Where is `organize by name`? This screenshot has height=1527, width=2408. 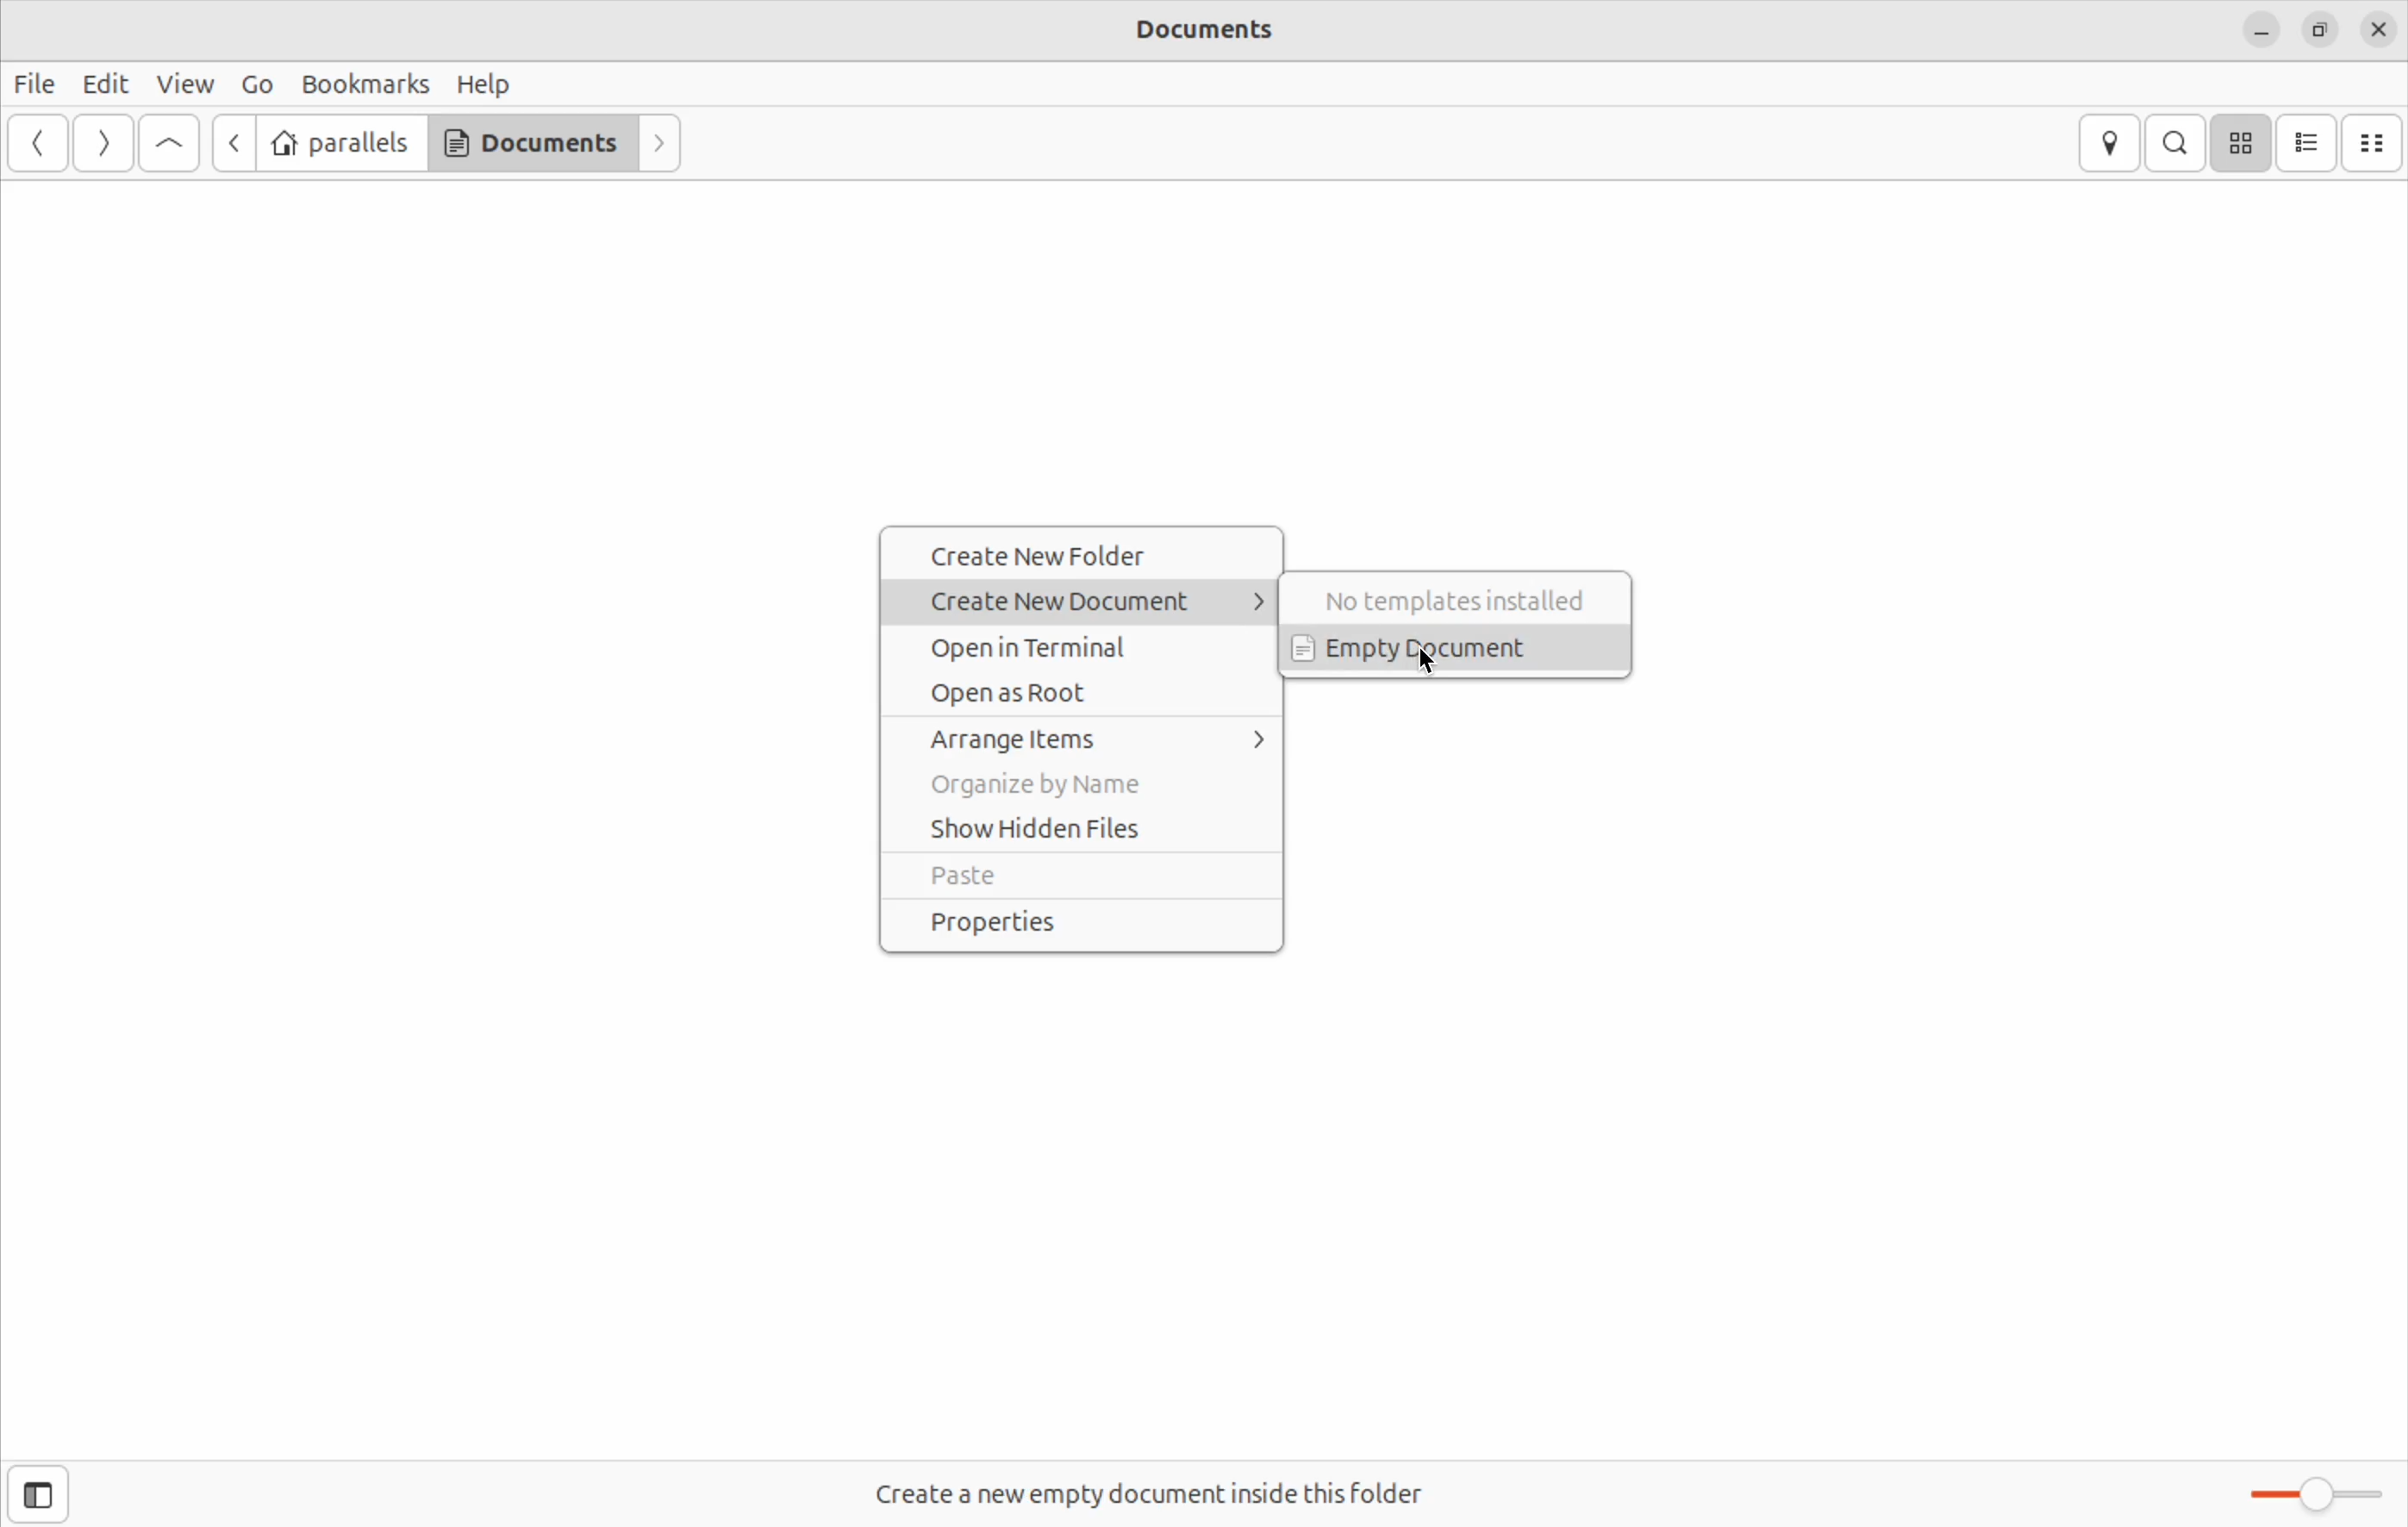 organize by name is located at coordinates (1083, 787).